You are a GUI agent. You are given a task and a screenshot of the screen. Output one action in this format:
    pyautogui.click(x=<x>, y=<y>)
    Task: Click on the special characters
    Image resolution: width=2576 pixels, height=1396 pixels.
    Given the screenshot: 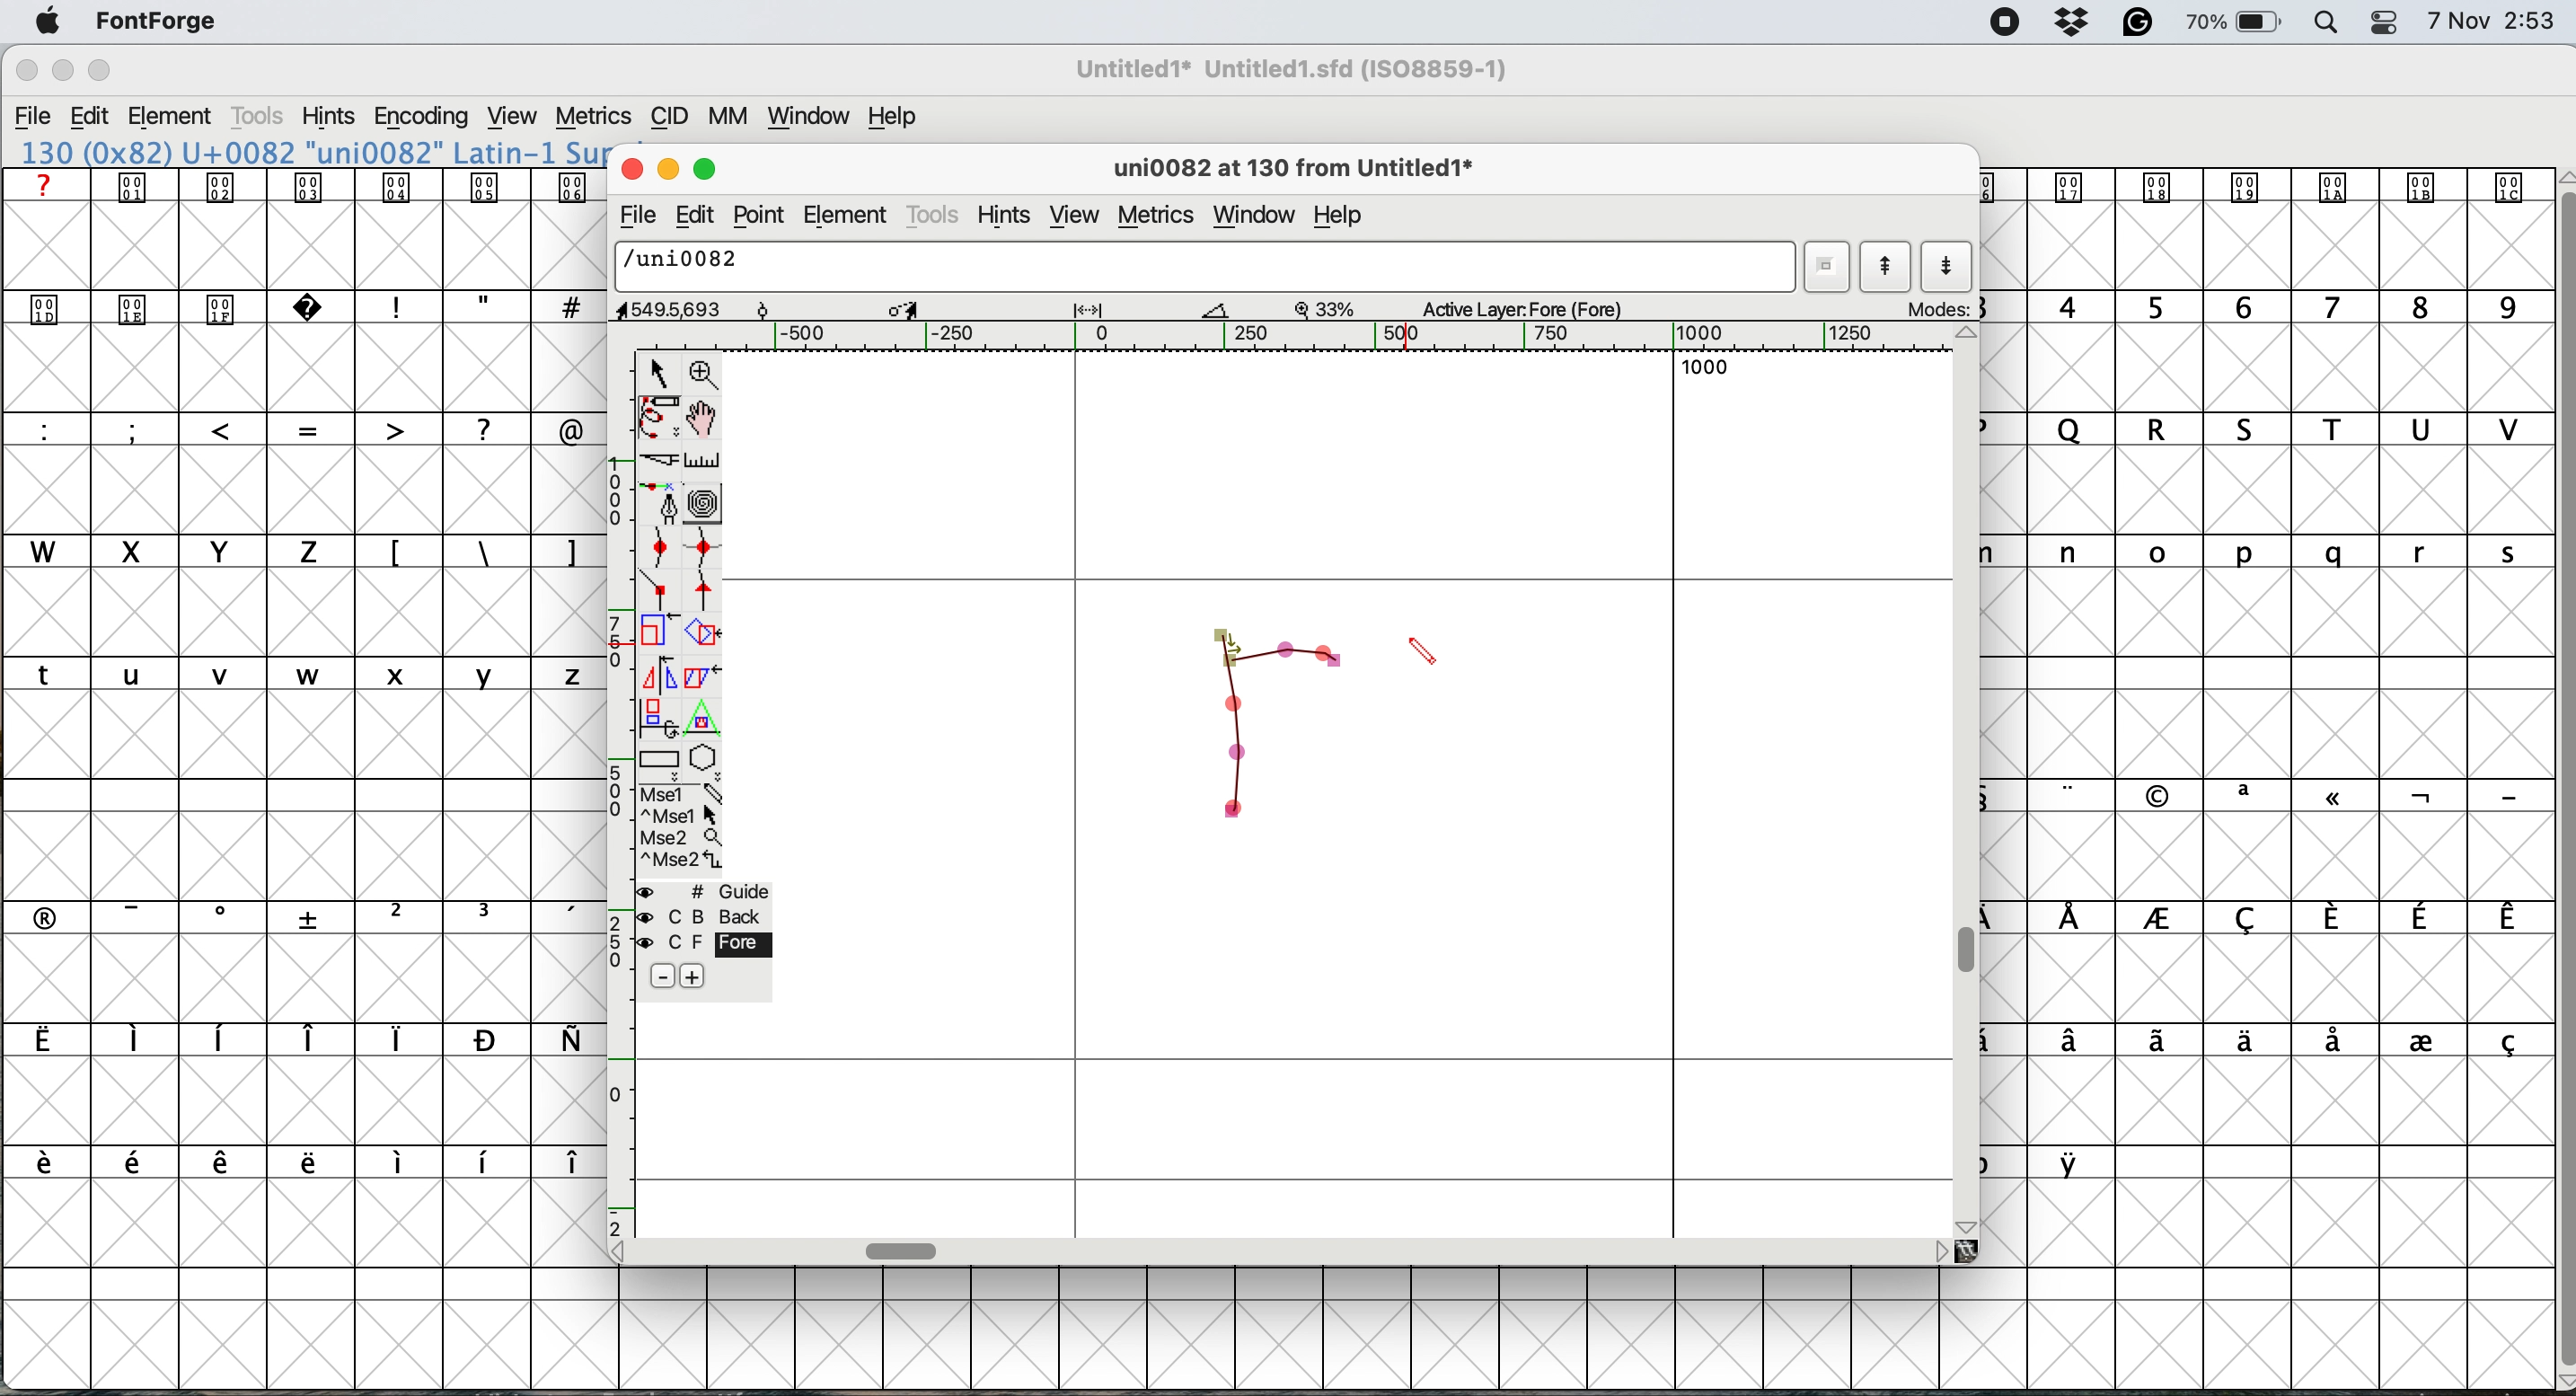 What is the action you would take?
    pyautogui.click(x=477, y=550)
    